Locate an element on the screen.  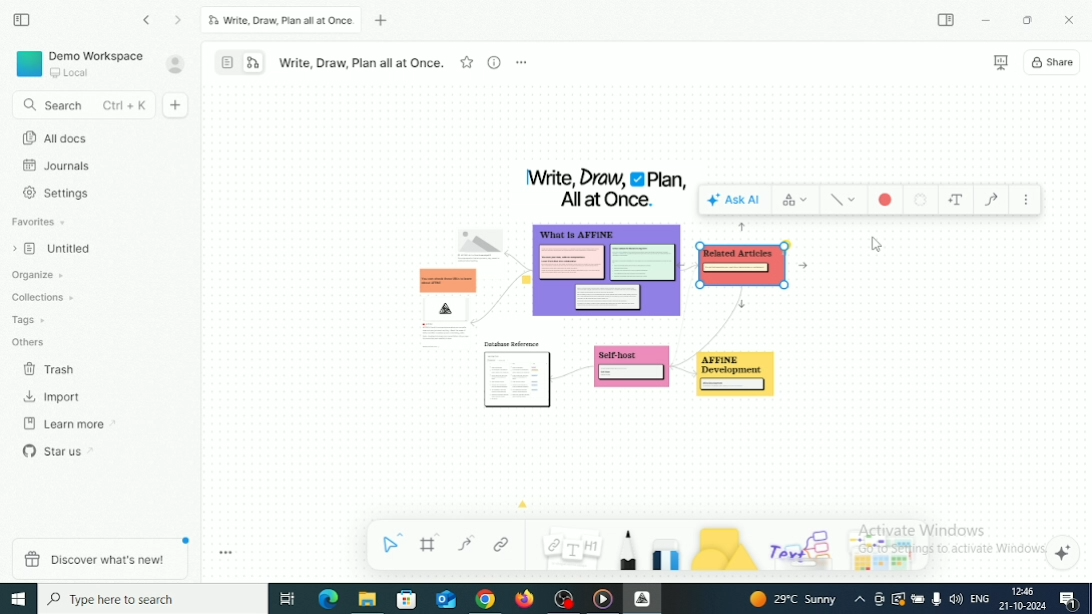
Organize is located at coordinates (40, 275).